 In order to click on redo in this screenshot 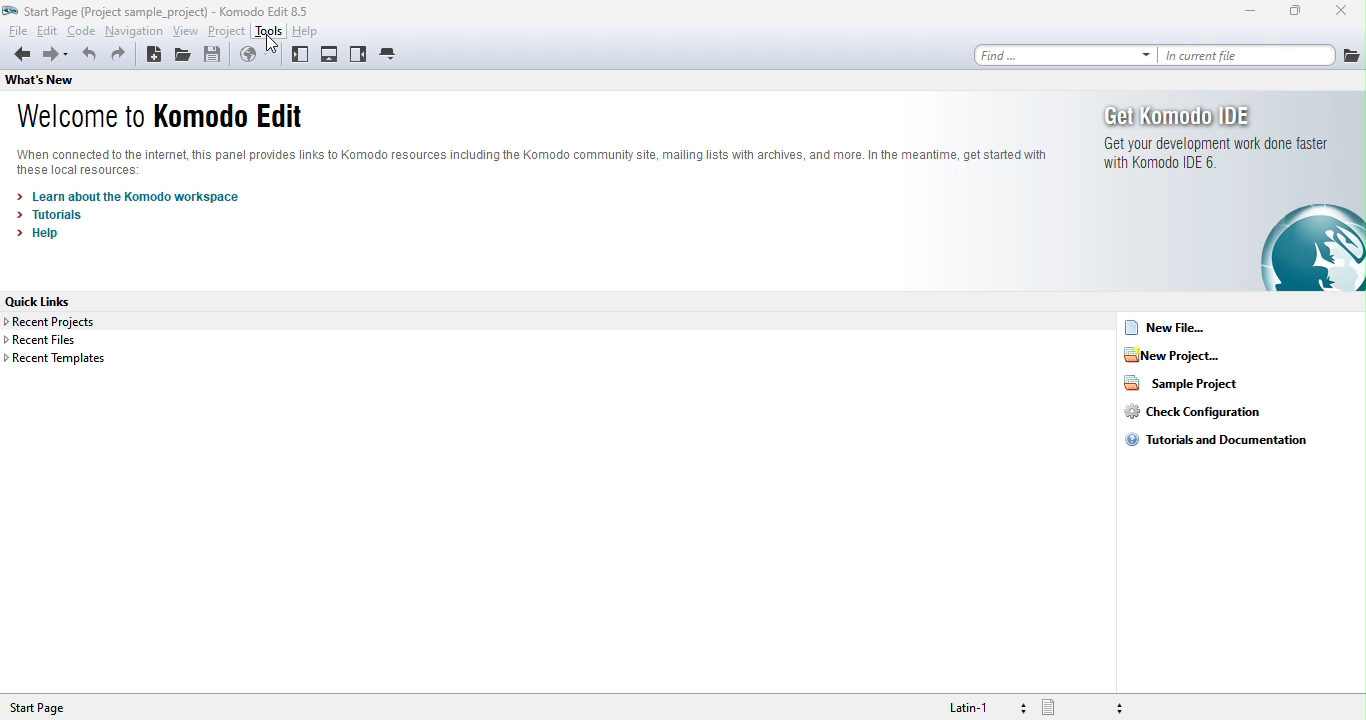, I will do `click(122, 56)`.